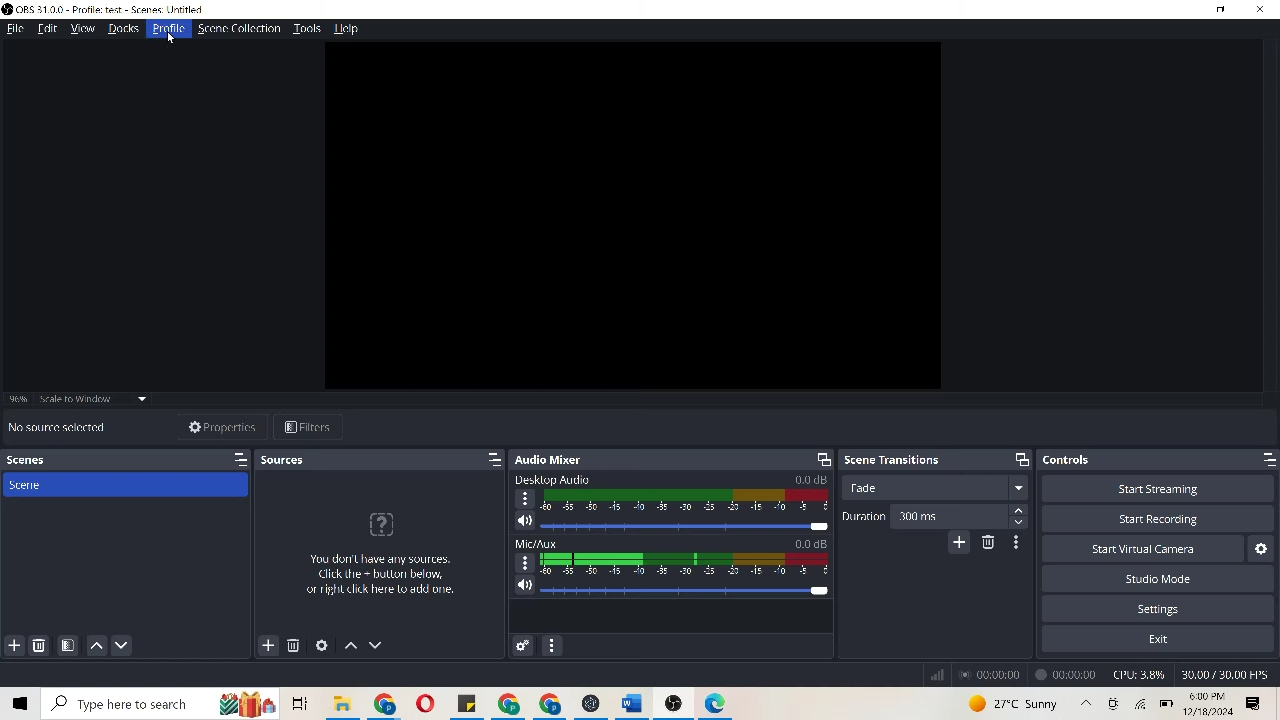 This screenshot has height=720, width=1280. Describe the element at coordinates (80, 29) in the screenshot. I see `view` at that location.